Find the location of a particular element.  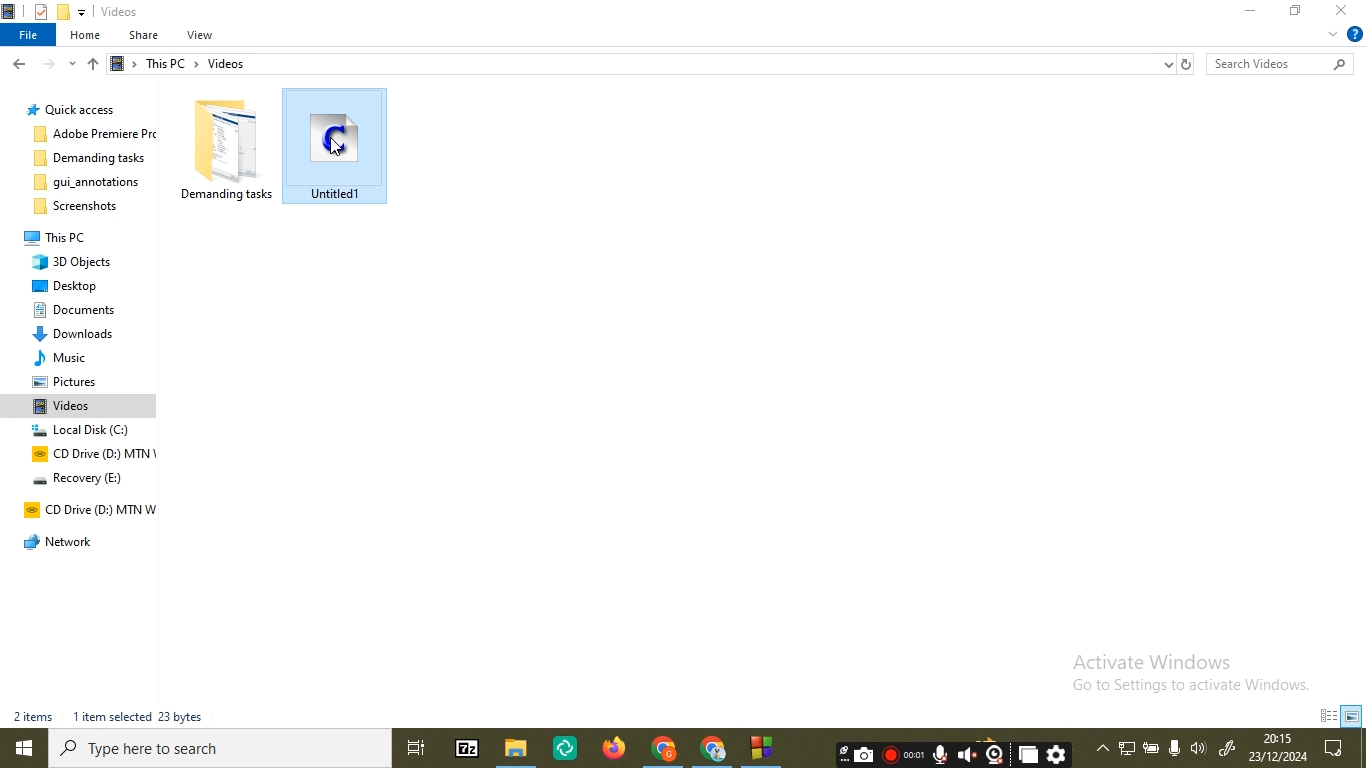

search bar is located at coordinates (1279, 63).